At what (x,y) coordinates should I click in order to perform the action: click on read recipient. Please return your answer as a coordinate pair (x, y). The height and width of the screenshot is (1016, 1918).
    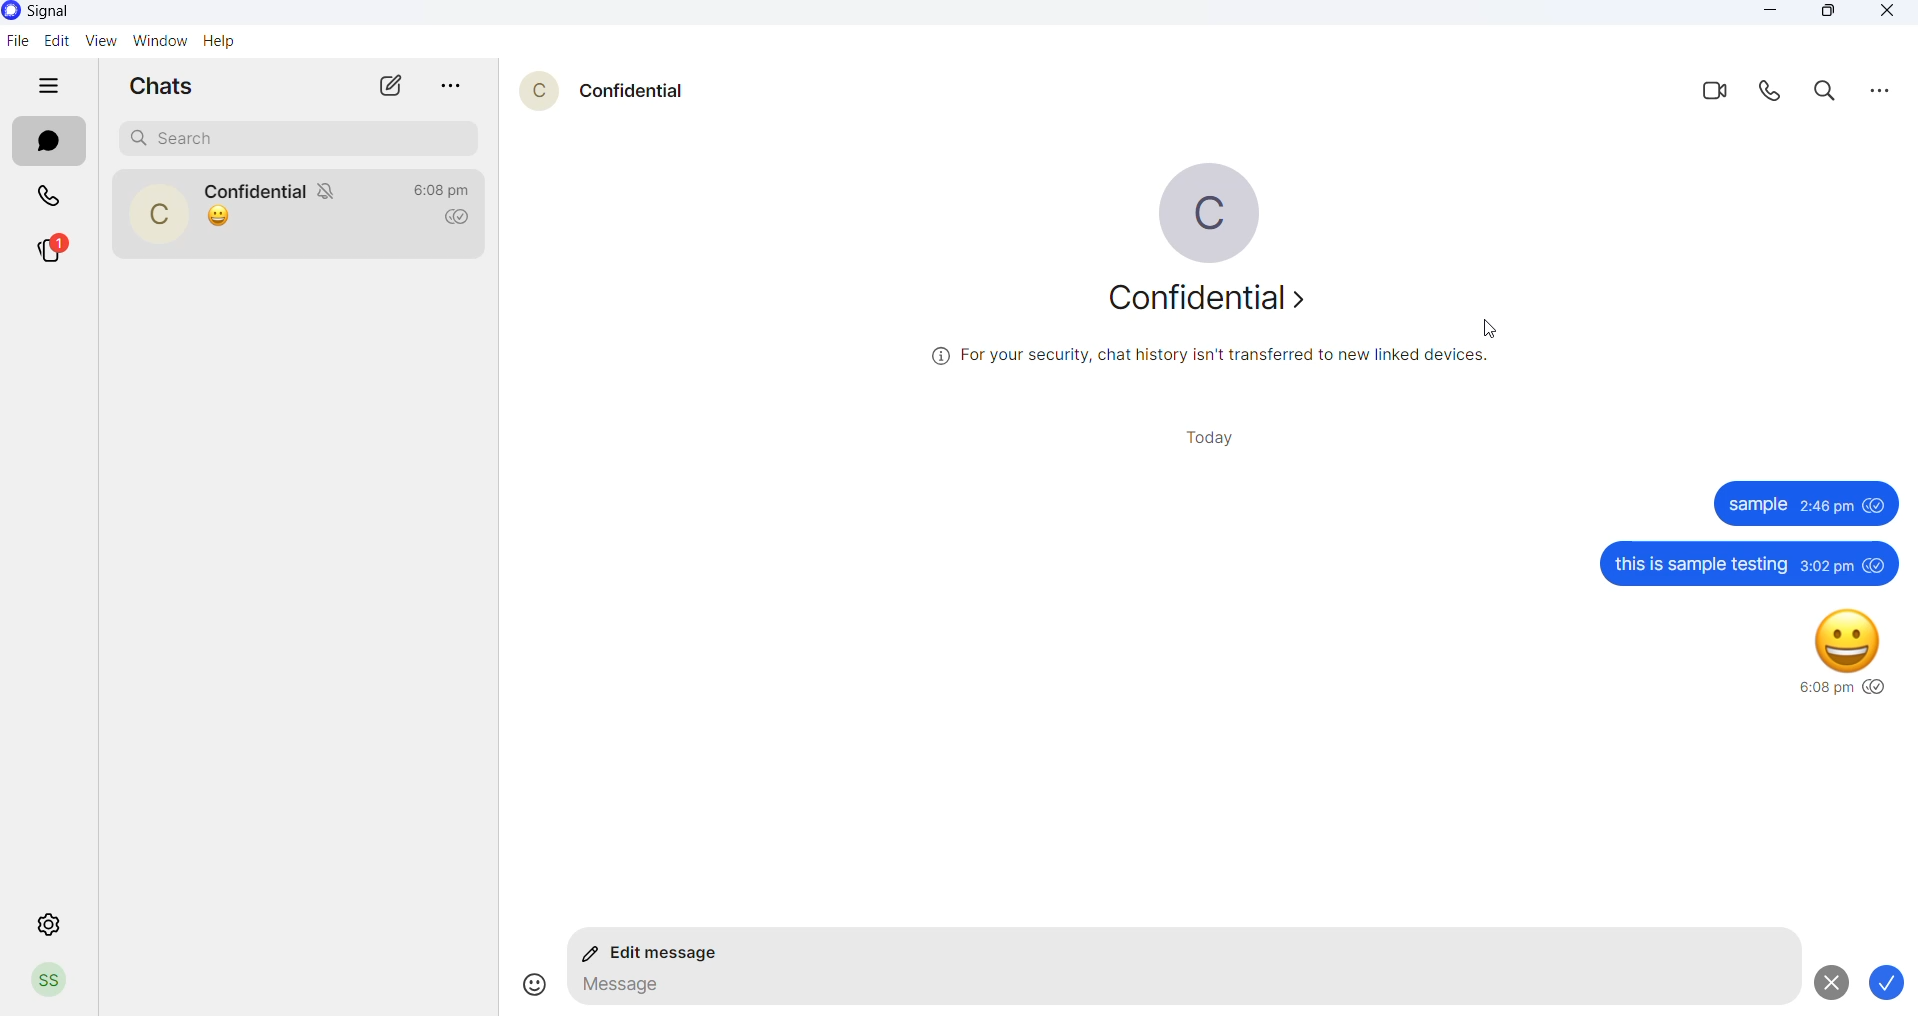
    Looking at the image, I should click on (462, 218).